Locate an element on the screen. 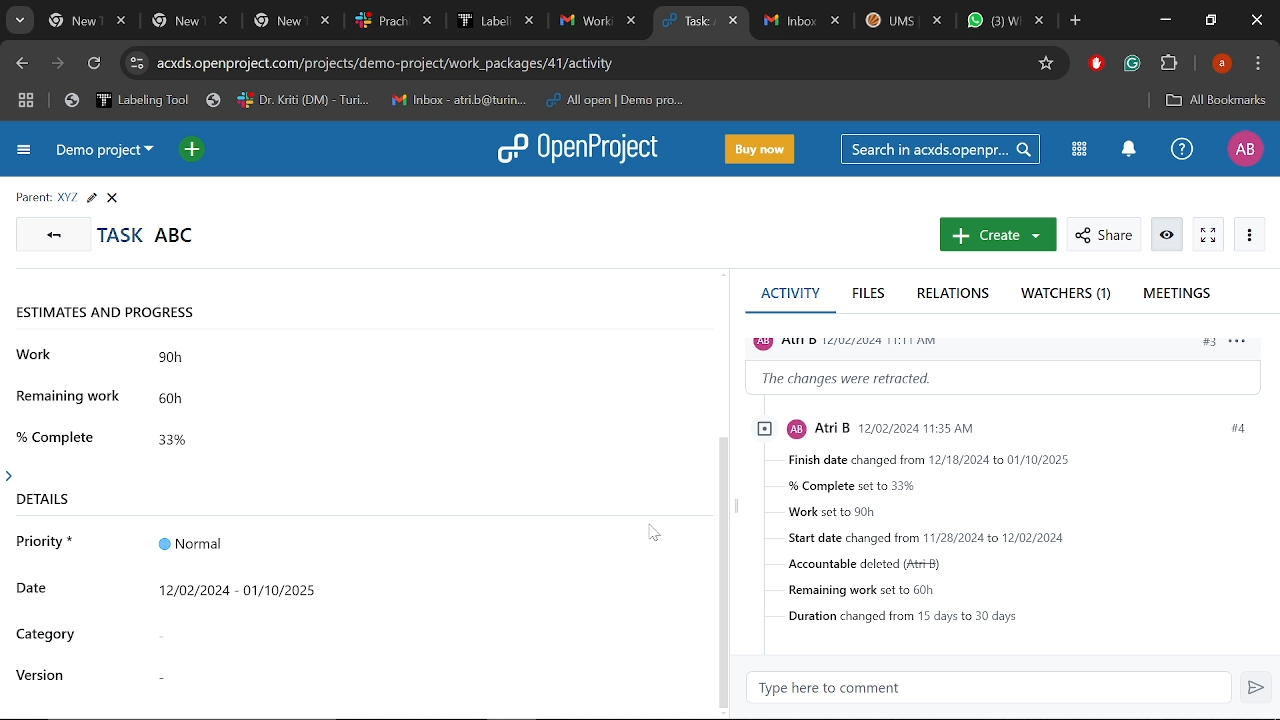 The image size is (1280, 720). Send is located at coordinates (1255, 687).